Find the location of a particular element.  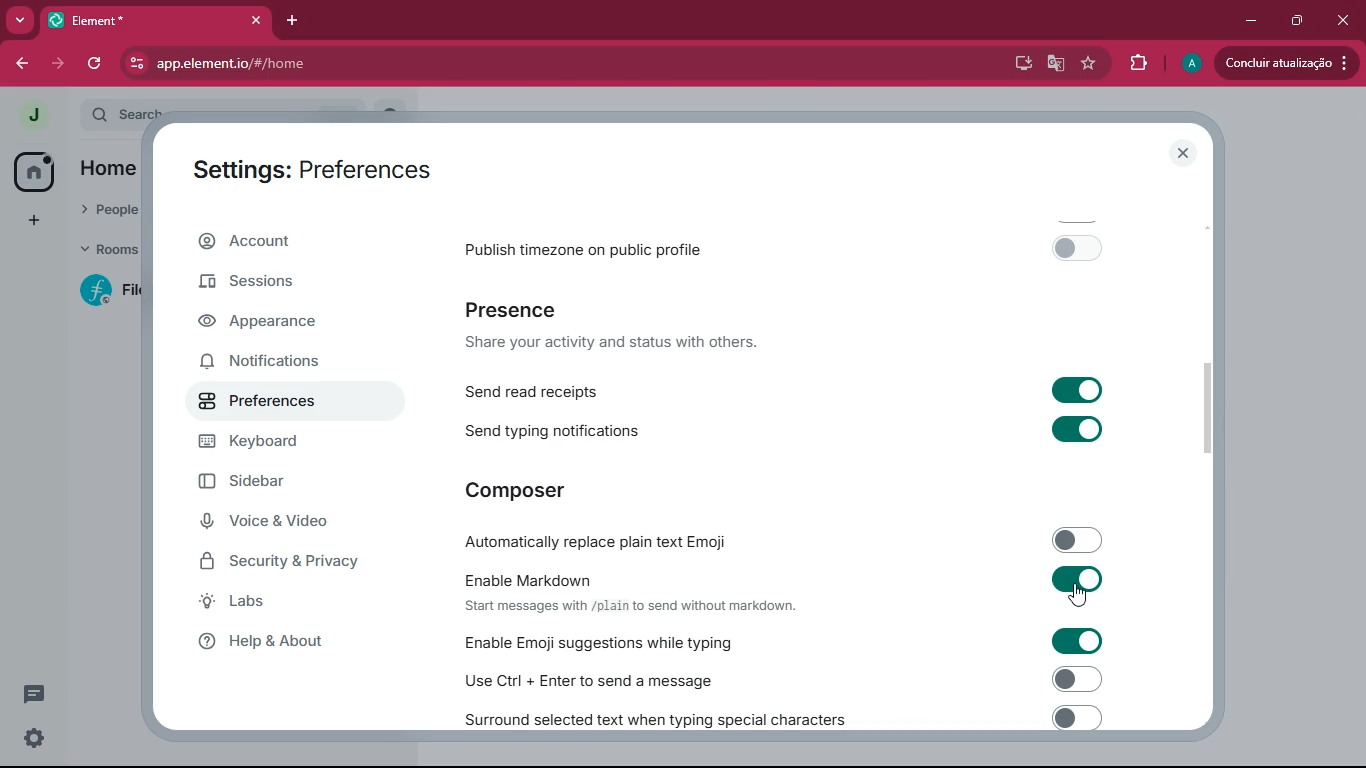

favourite is located at coordinates (1092, 64).